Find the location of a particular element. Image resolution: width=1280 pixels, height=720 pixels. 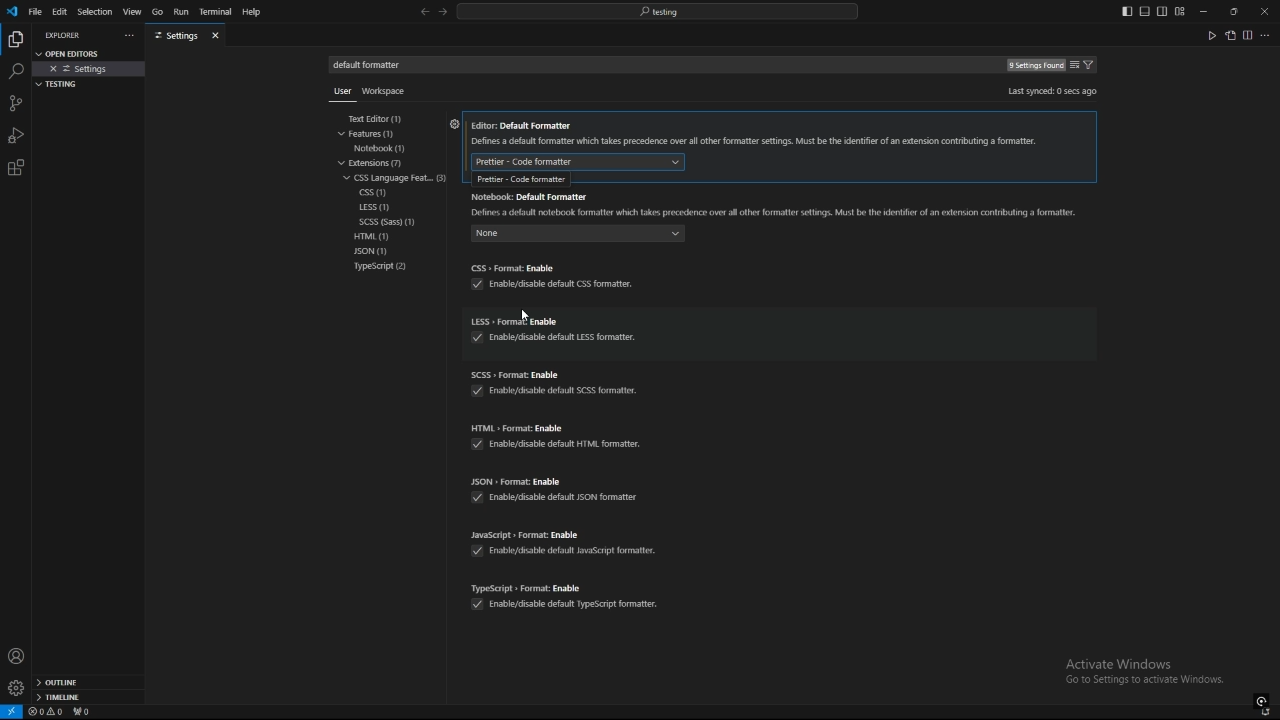

run is located at coordinates (180, 12).